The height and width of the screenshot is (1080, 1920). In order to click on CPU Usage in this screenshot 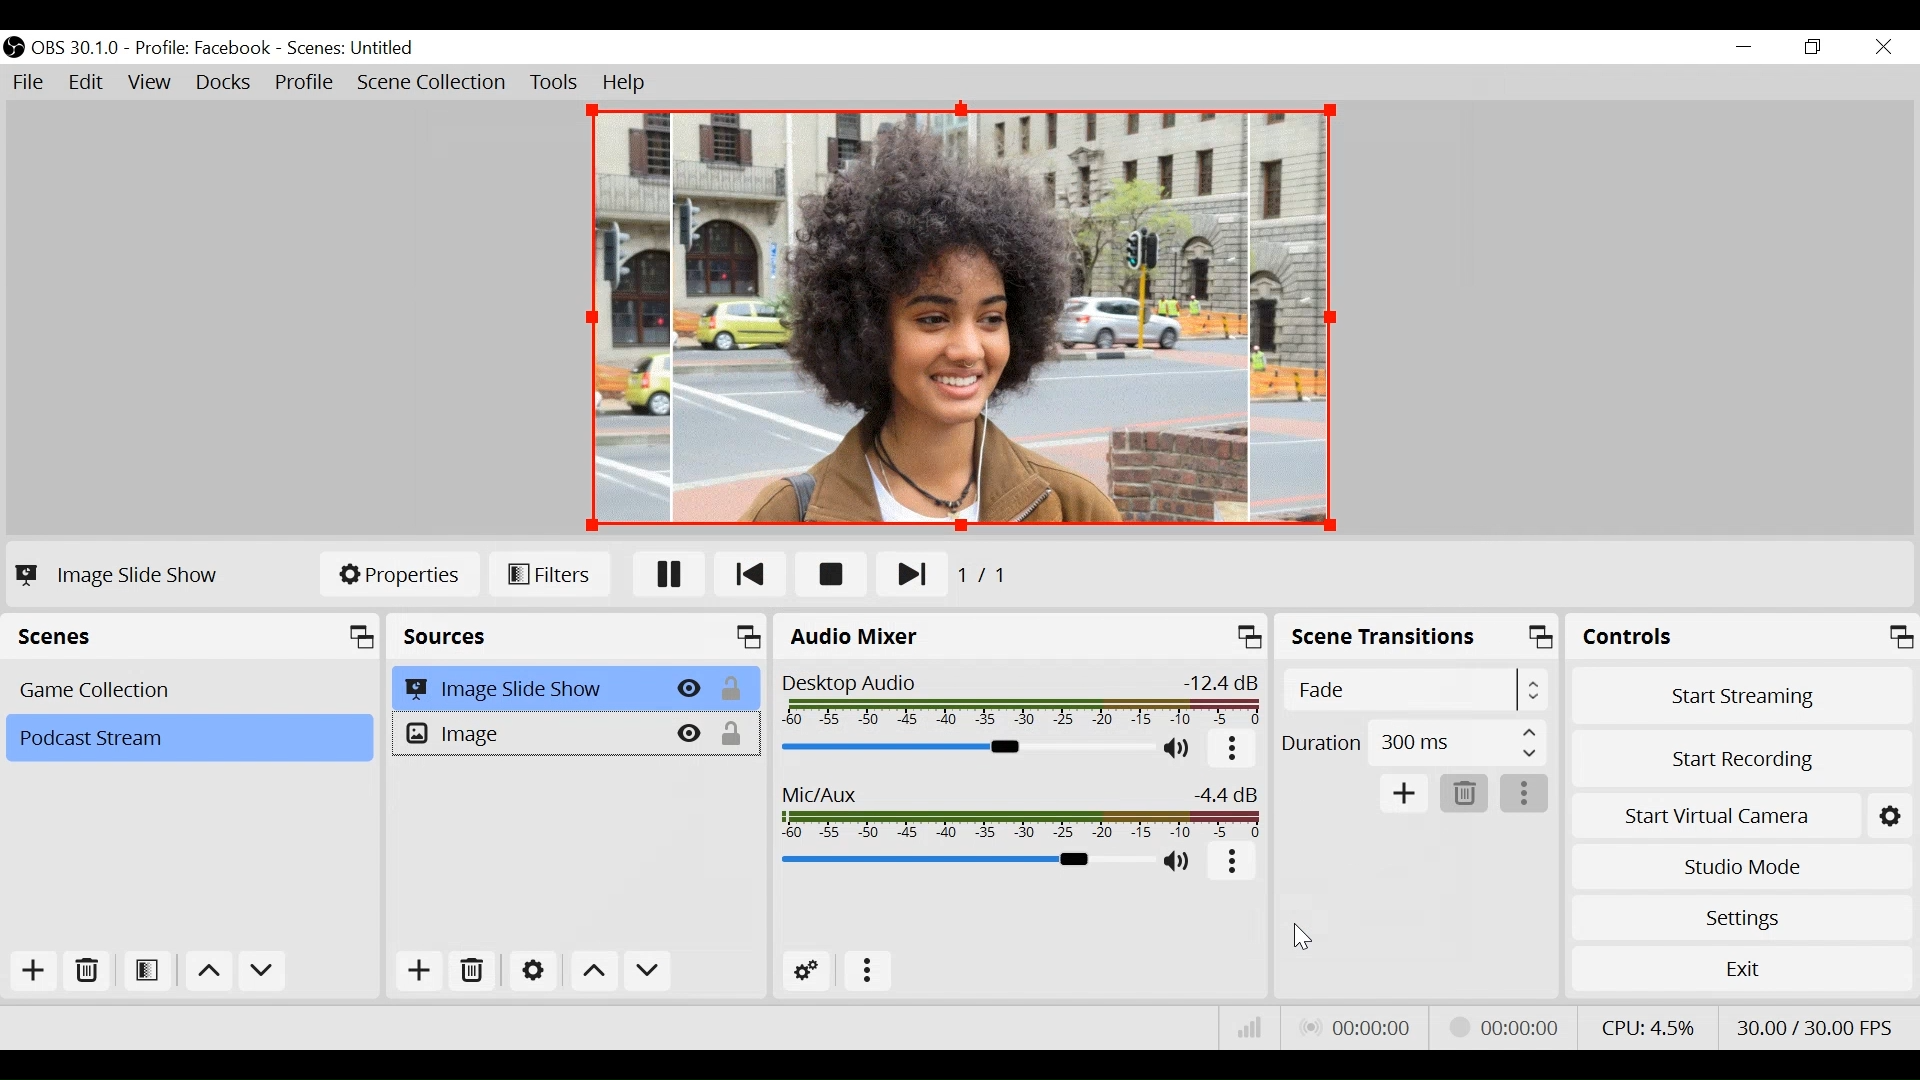, I will do `click(1645, 1025)`.